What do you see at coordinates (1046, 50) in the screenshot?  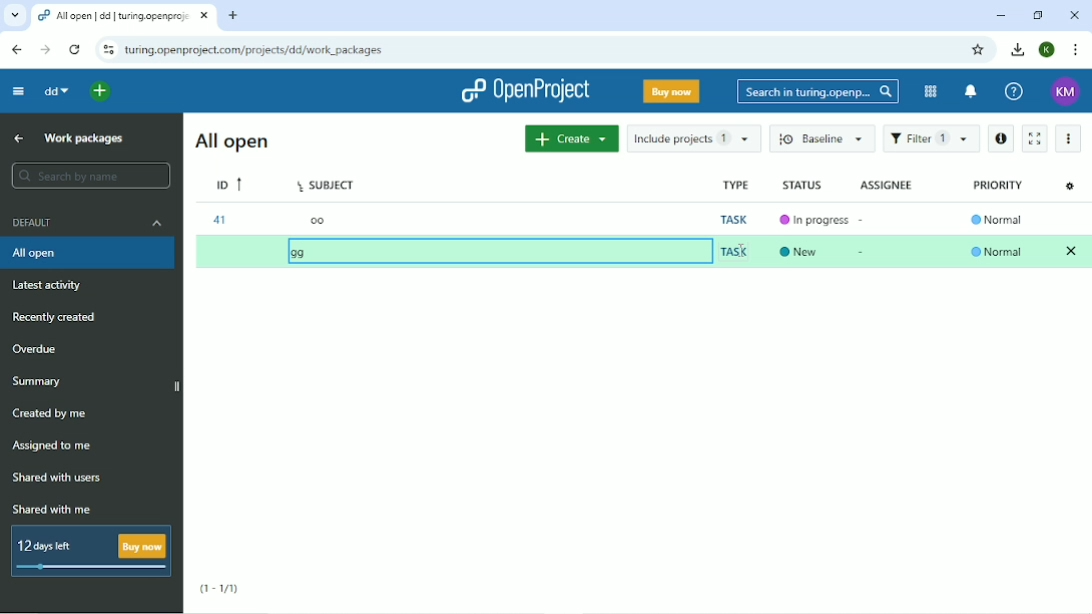 I see `K` at bounding box center [1046, 50].